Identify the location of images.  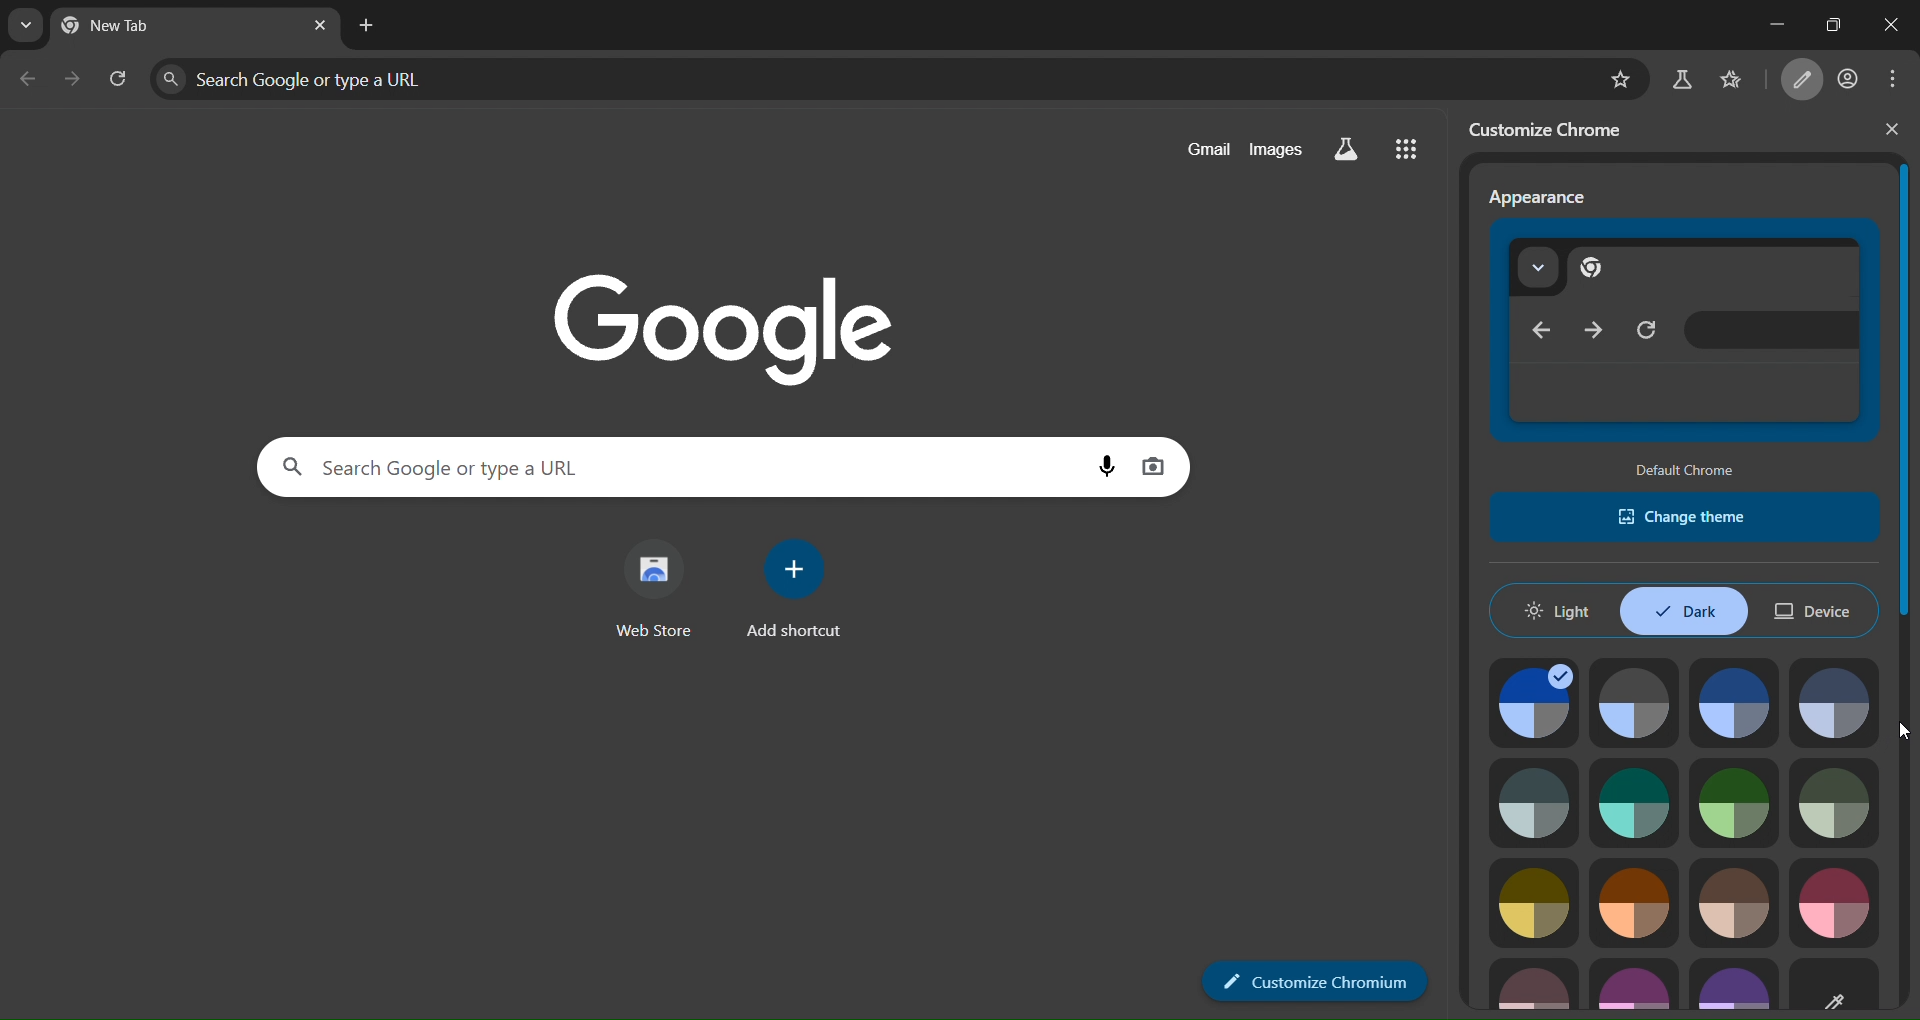
(1280, 149).